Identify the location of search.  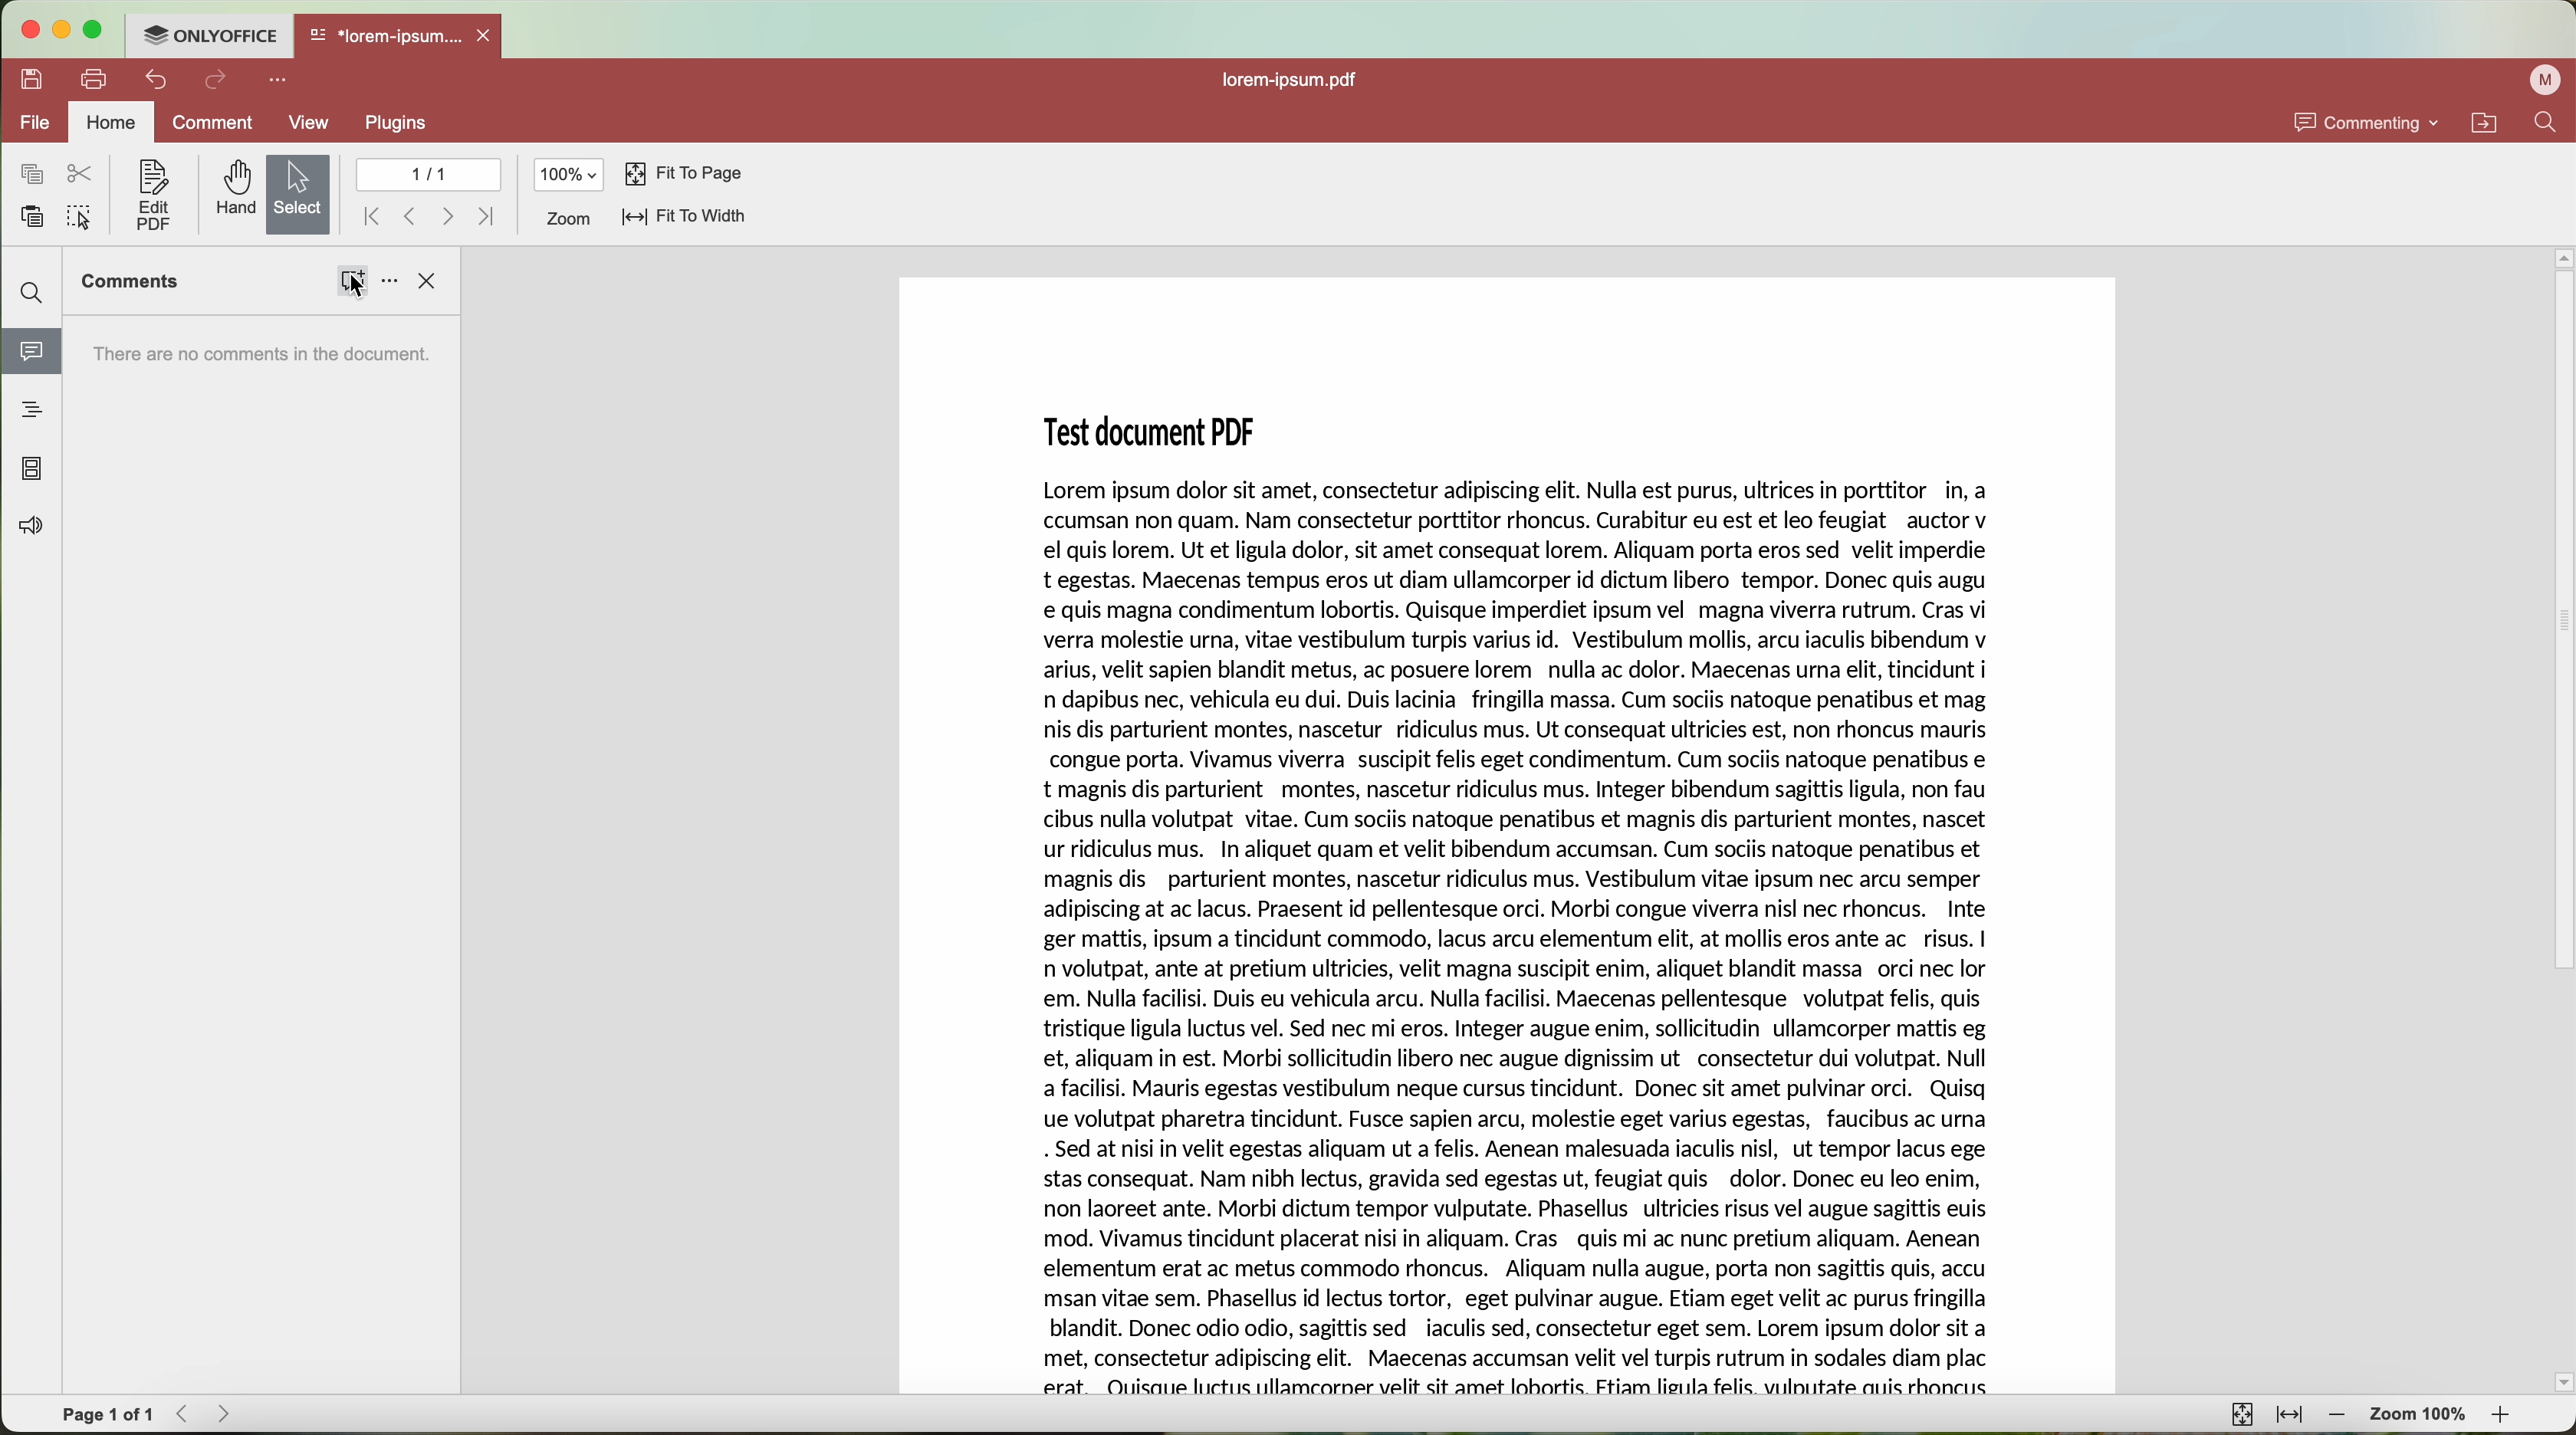
(2552, 121).